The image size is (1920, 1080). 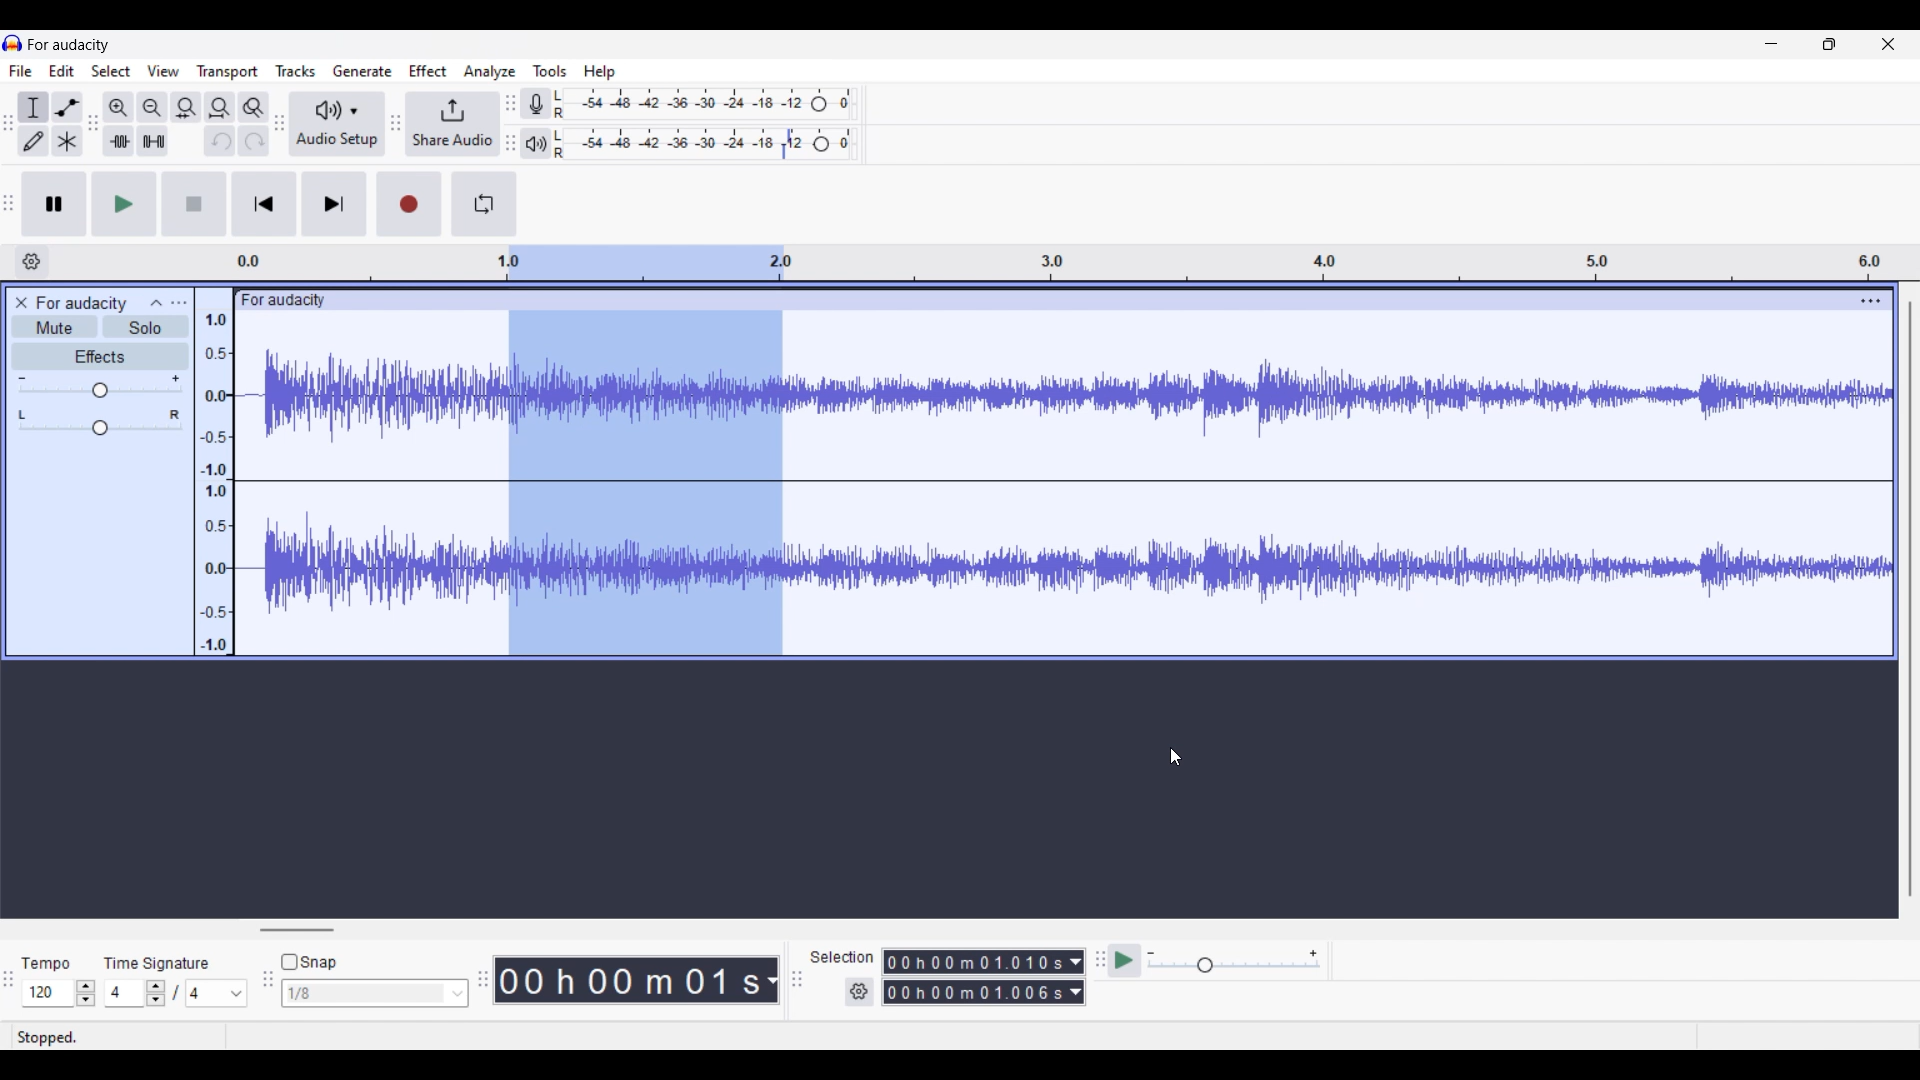 I want to click on 0 0 h 0 0 m 0 0 0 0 0 s     0 0 h 02 m 1 3 0 6 8 s, so click(x=974, y=977).